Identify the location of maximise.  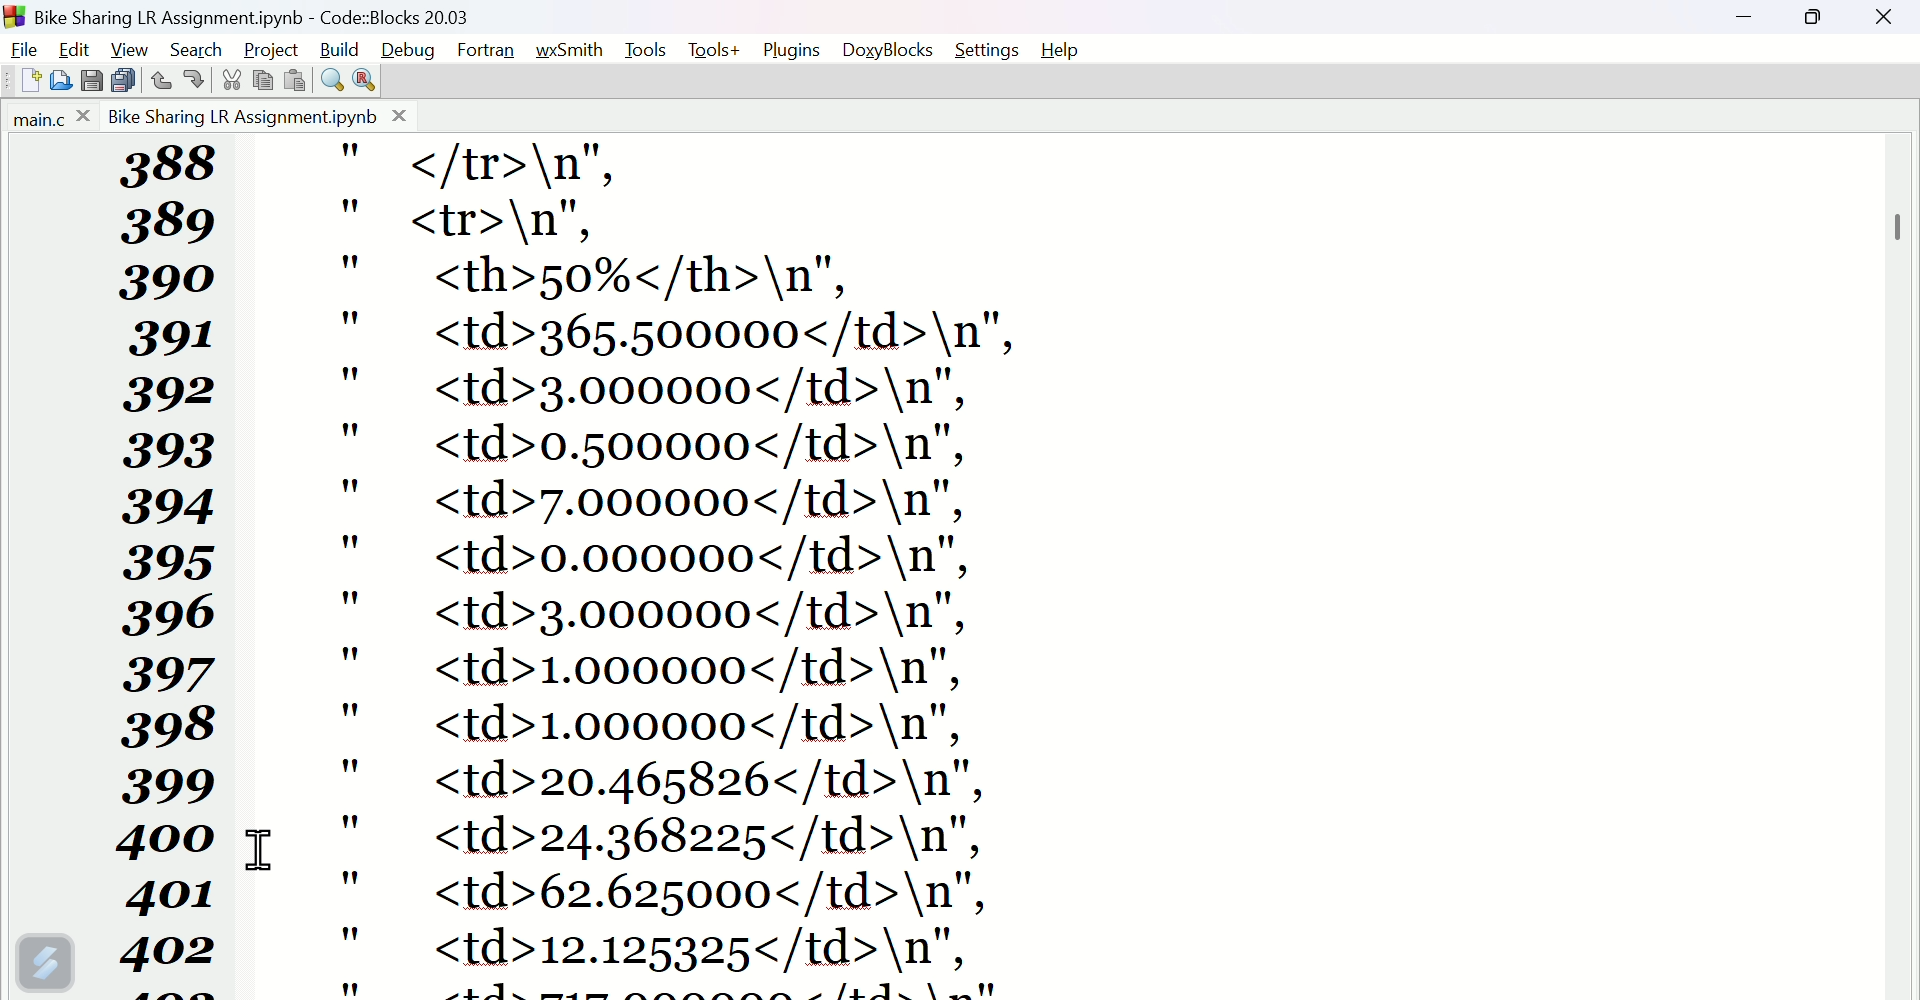
(1821, 22).